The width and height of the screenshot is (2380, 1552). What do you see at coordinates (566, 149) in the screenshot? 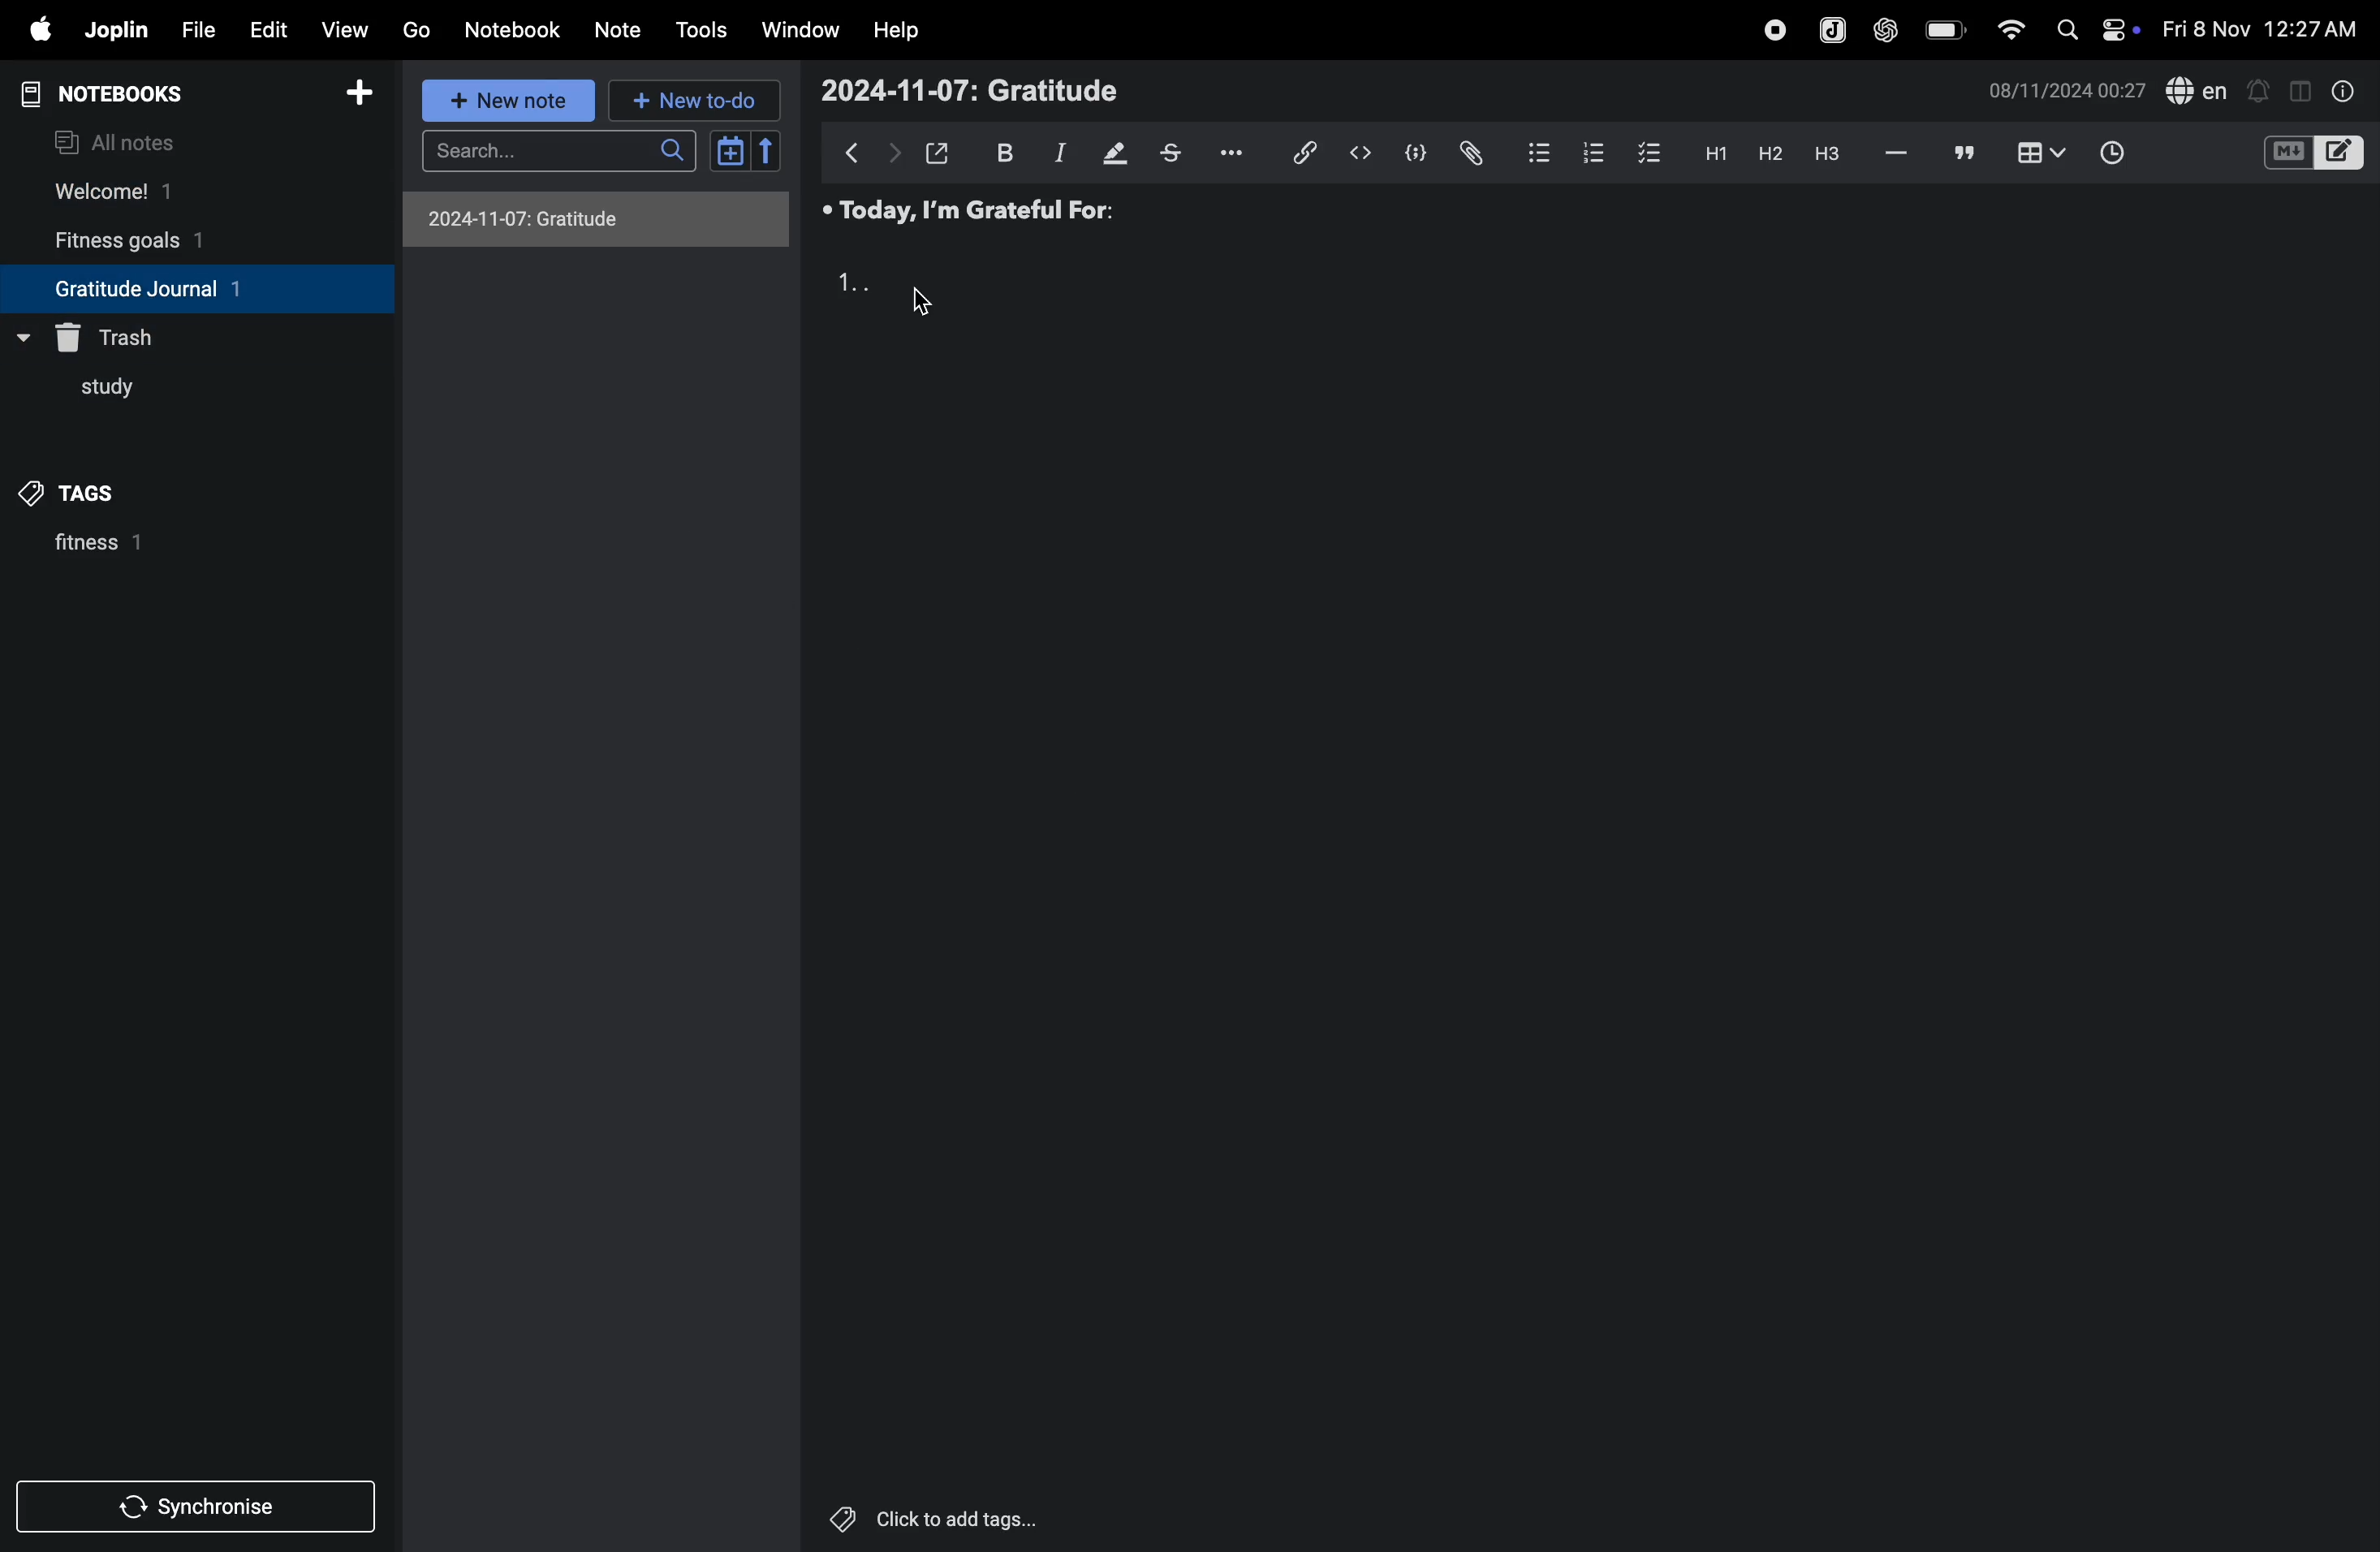
I see `search bar` at bounding box center [566, 149].